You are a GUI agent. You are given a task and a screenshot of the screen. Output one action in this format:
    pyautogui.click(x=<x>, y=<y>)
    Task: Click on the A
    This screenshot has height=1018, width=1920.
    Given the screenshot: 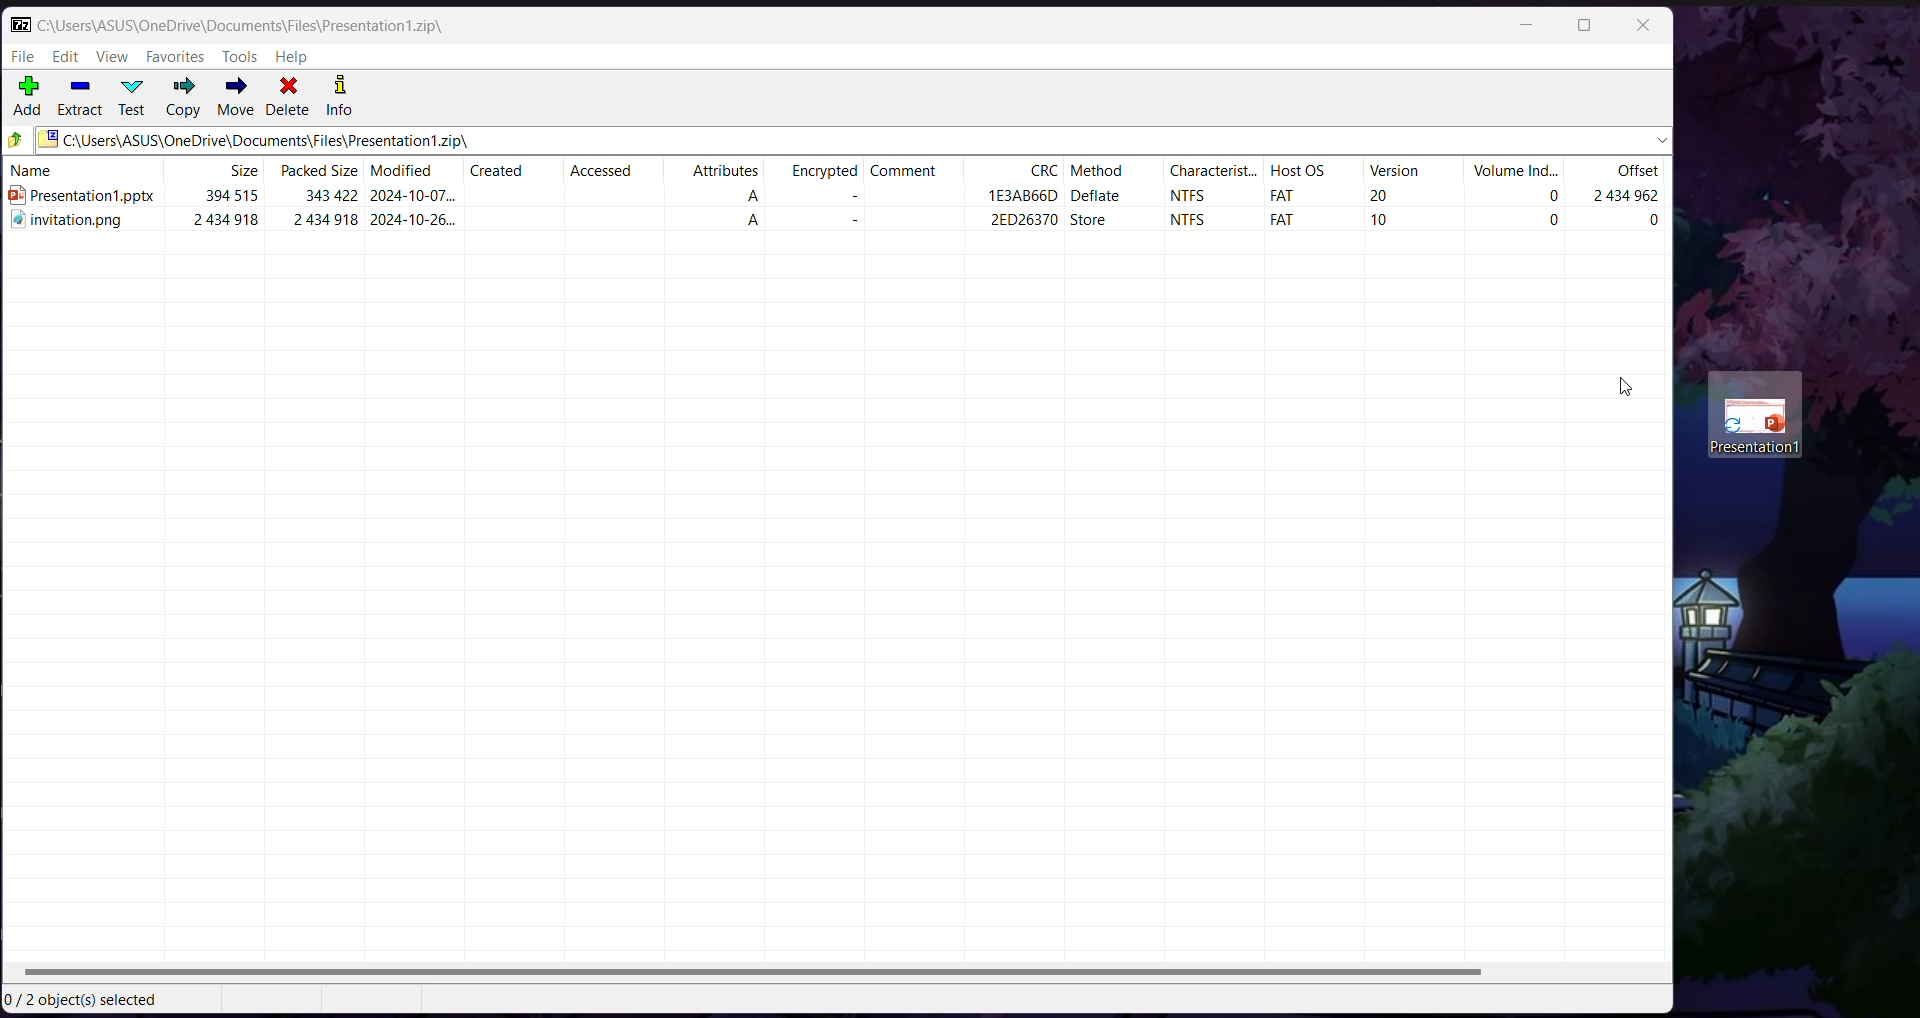 What is the action you would take?
    pyautogui.click(x=764, y=223)
    